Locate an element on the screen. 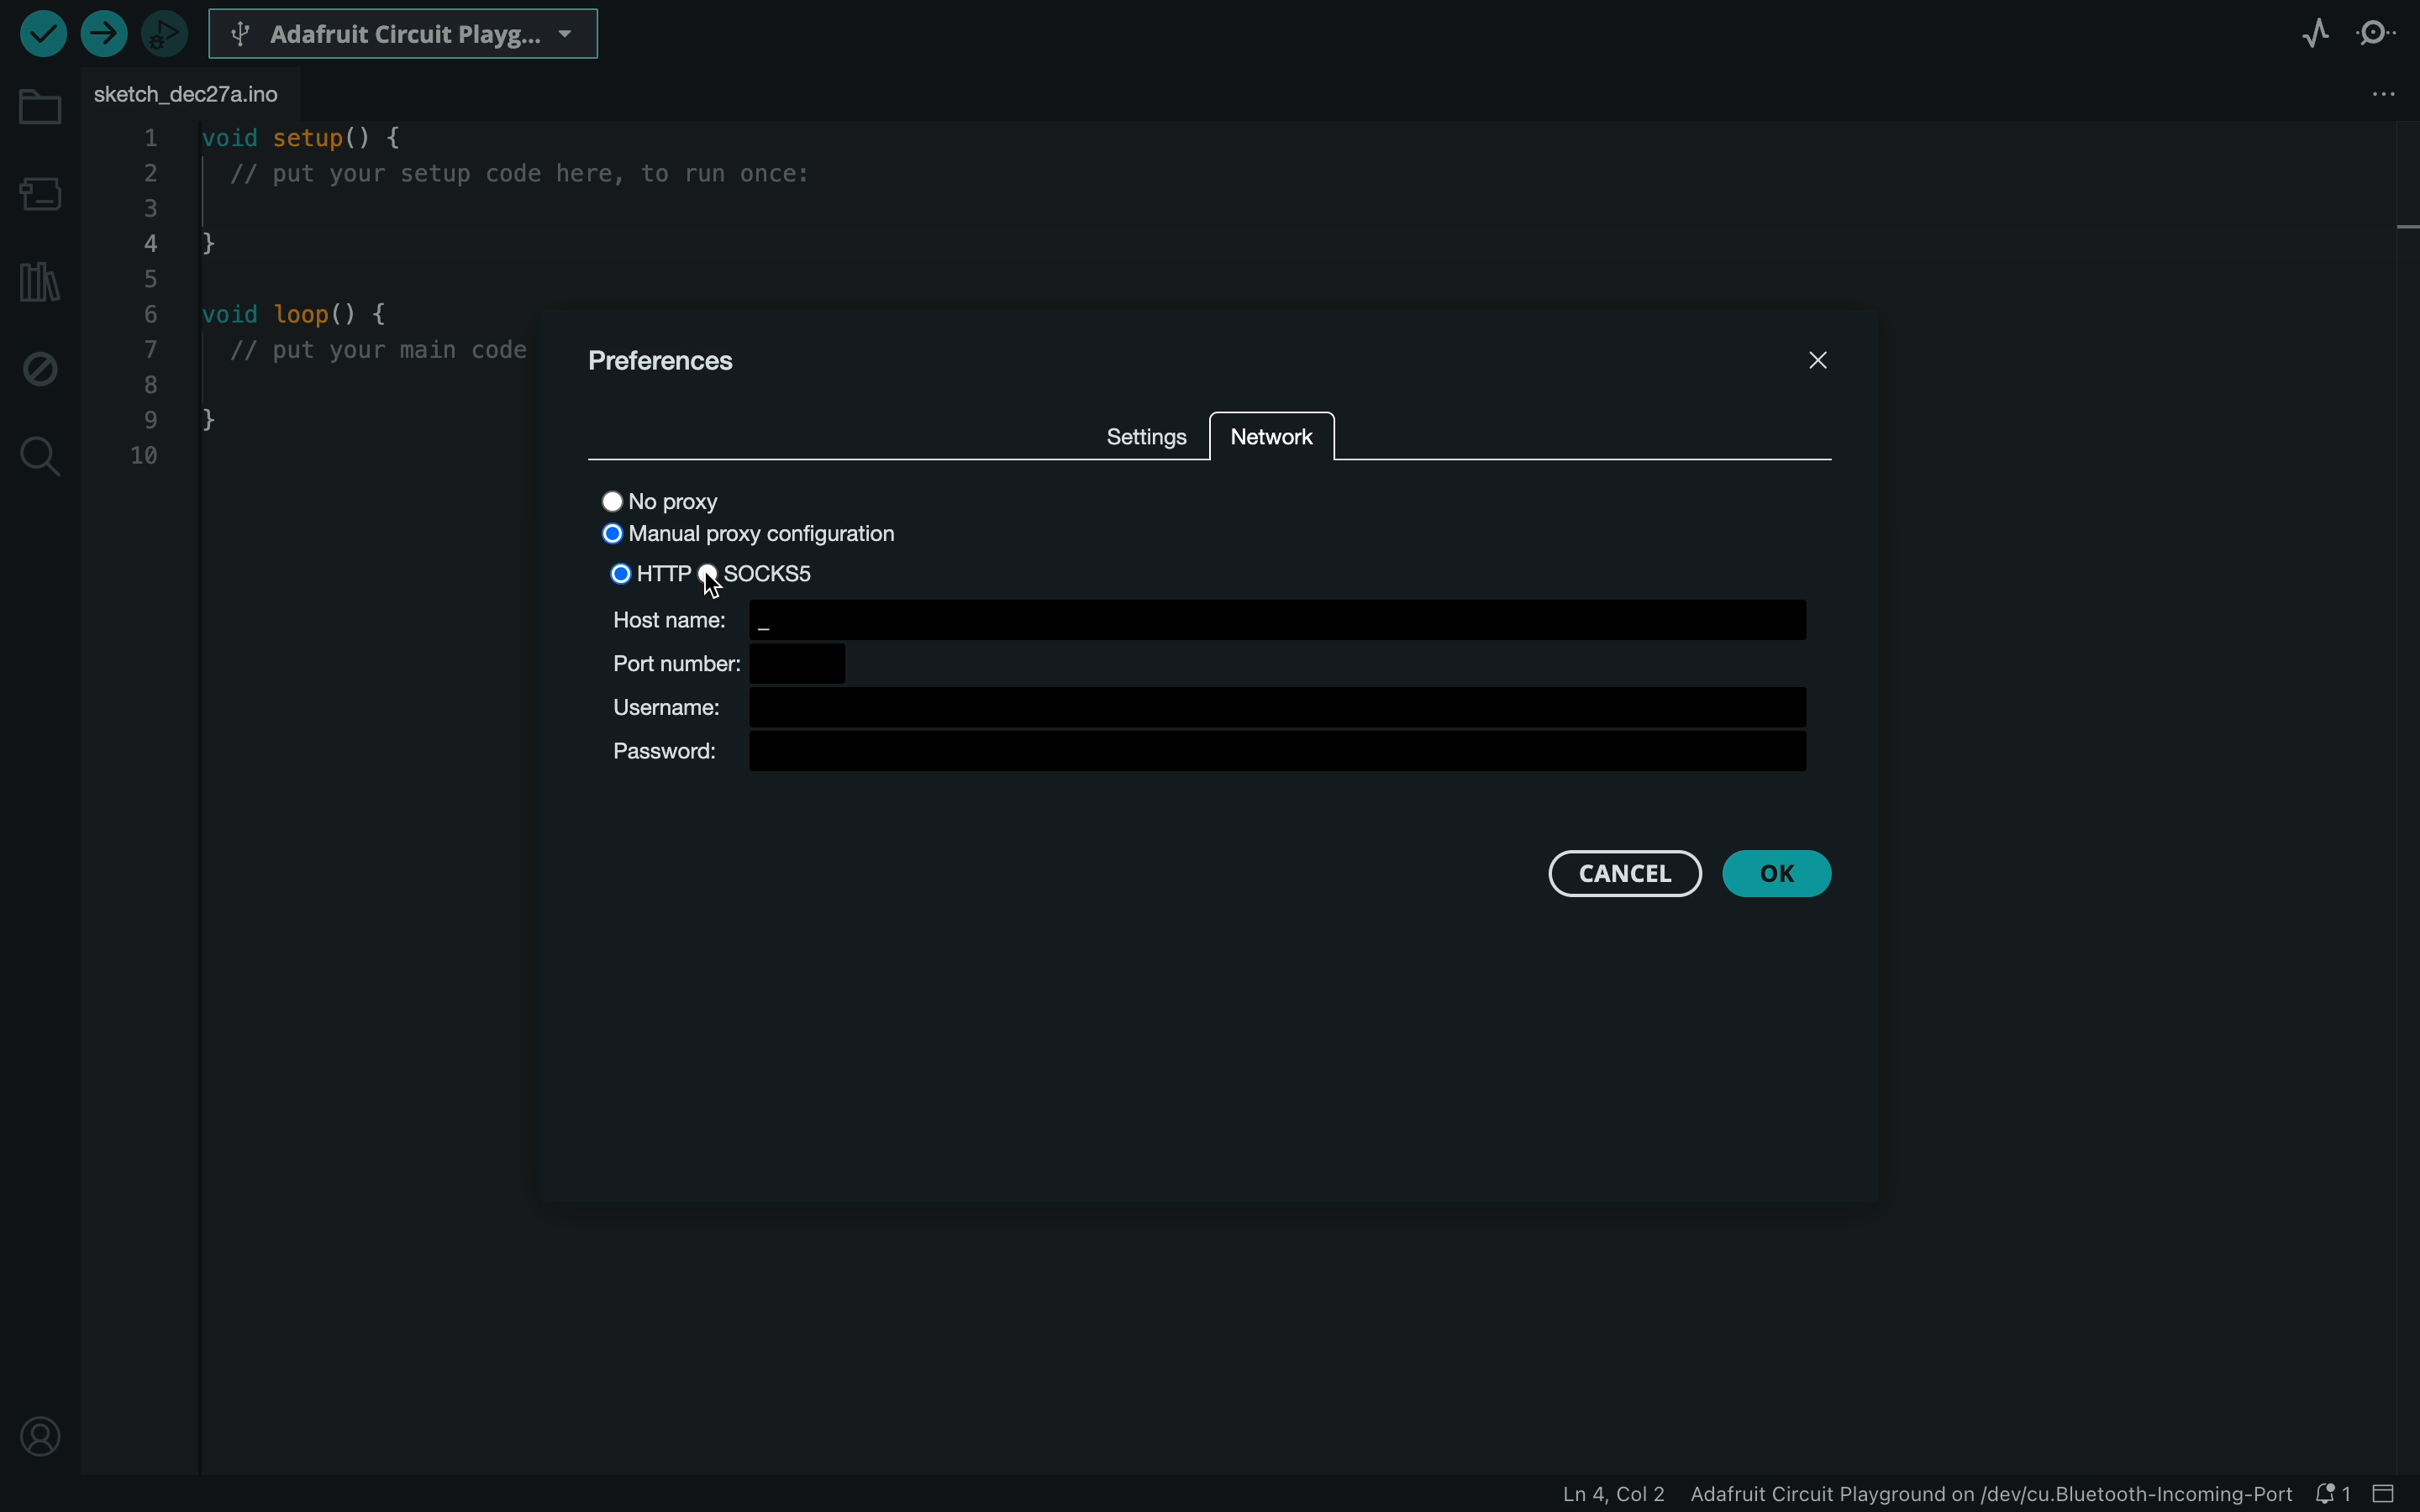  BOARD SELECTER is located at coordinates (407, 32).